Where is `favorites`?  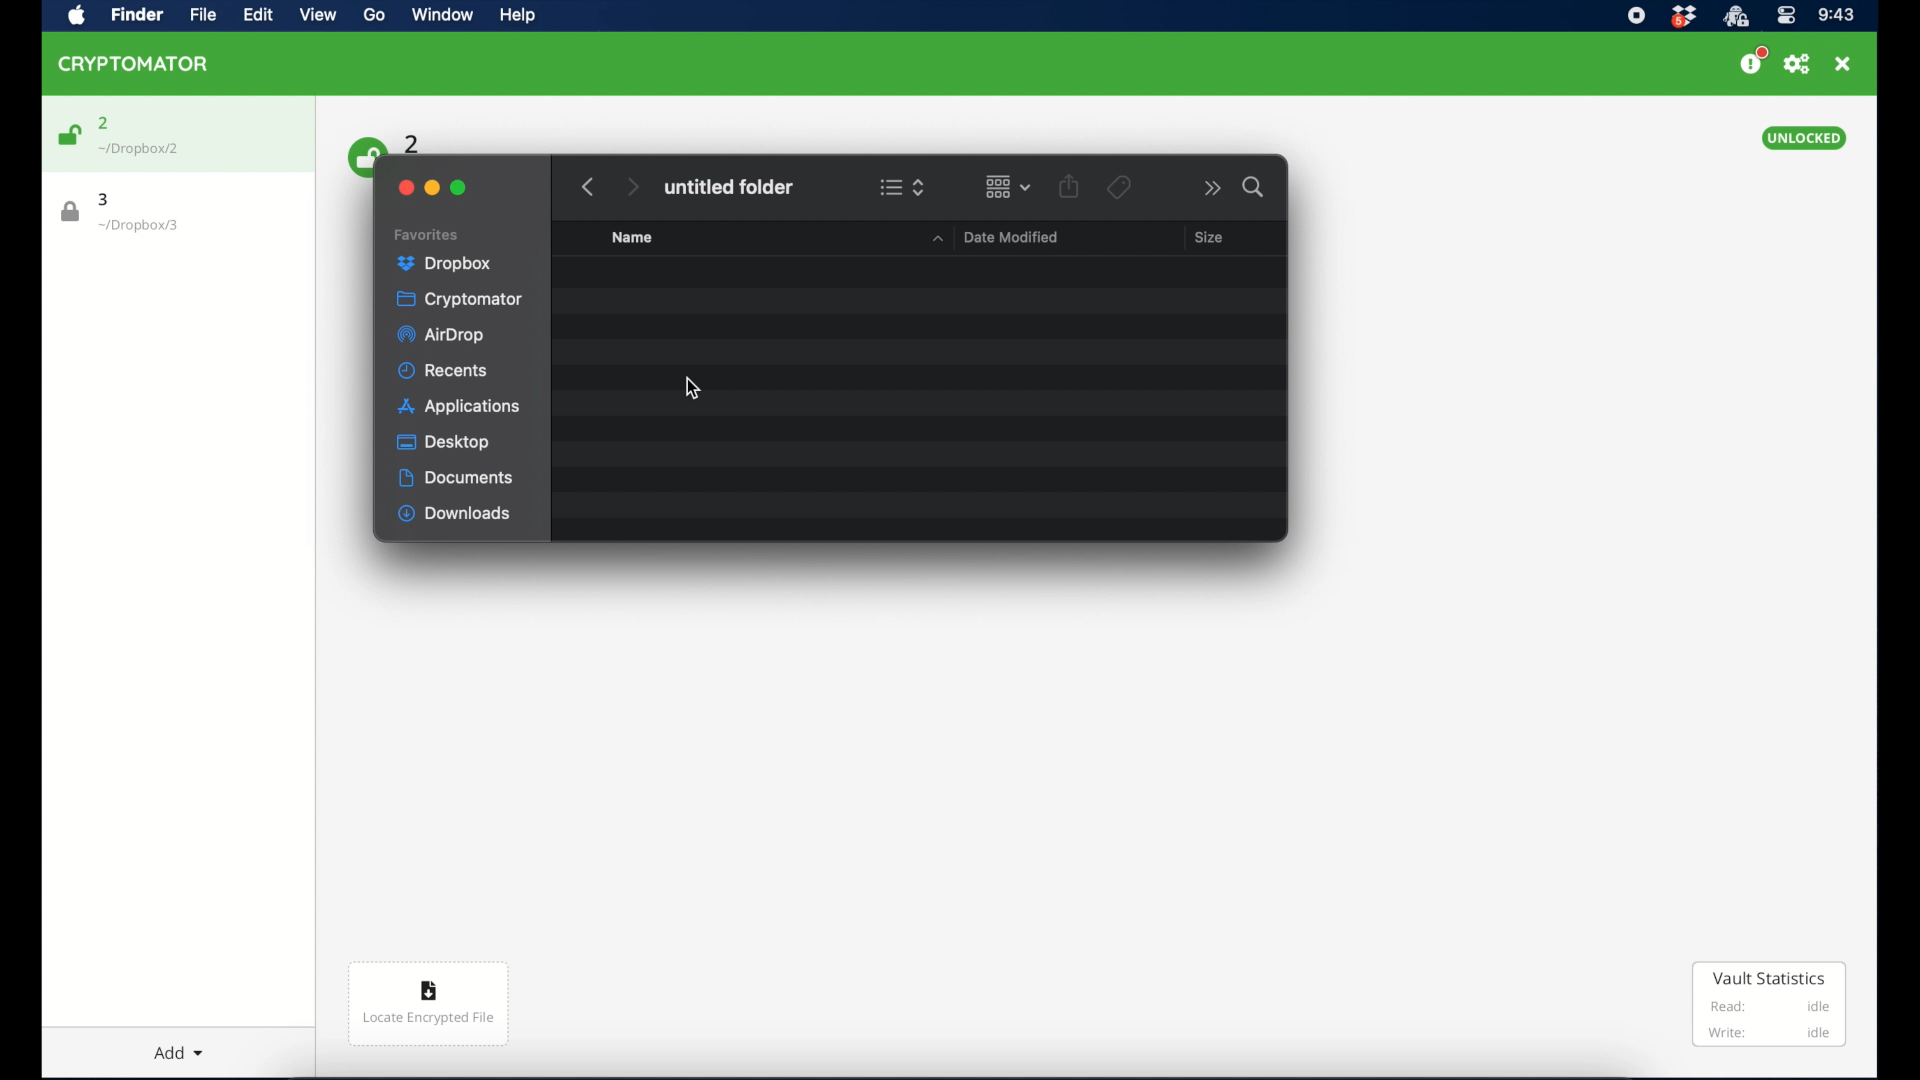
favorites is located at coordinates (427, 235).